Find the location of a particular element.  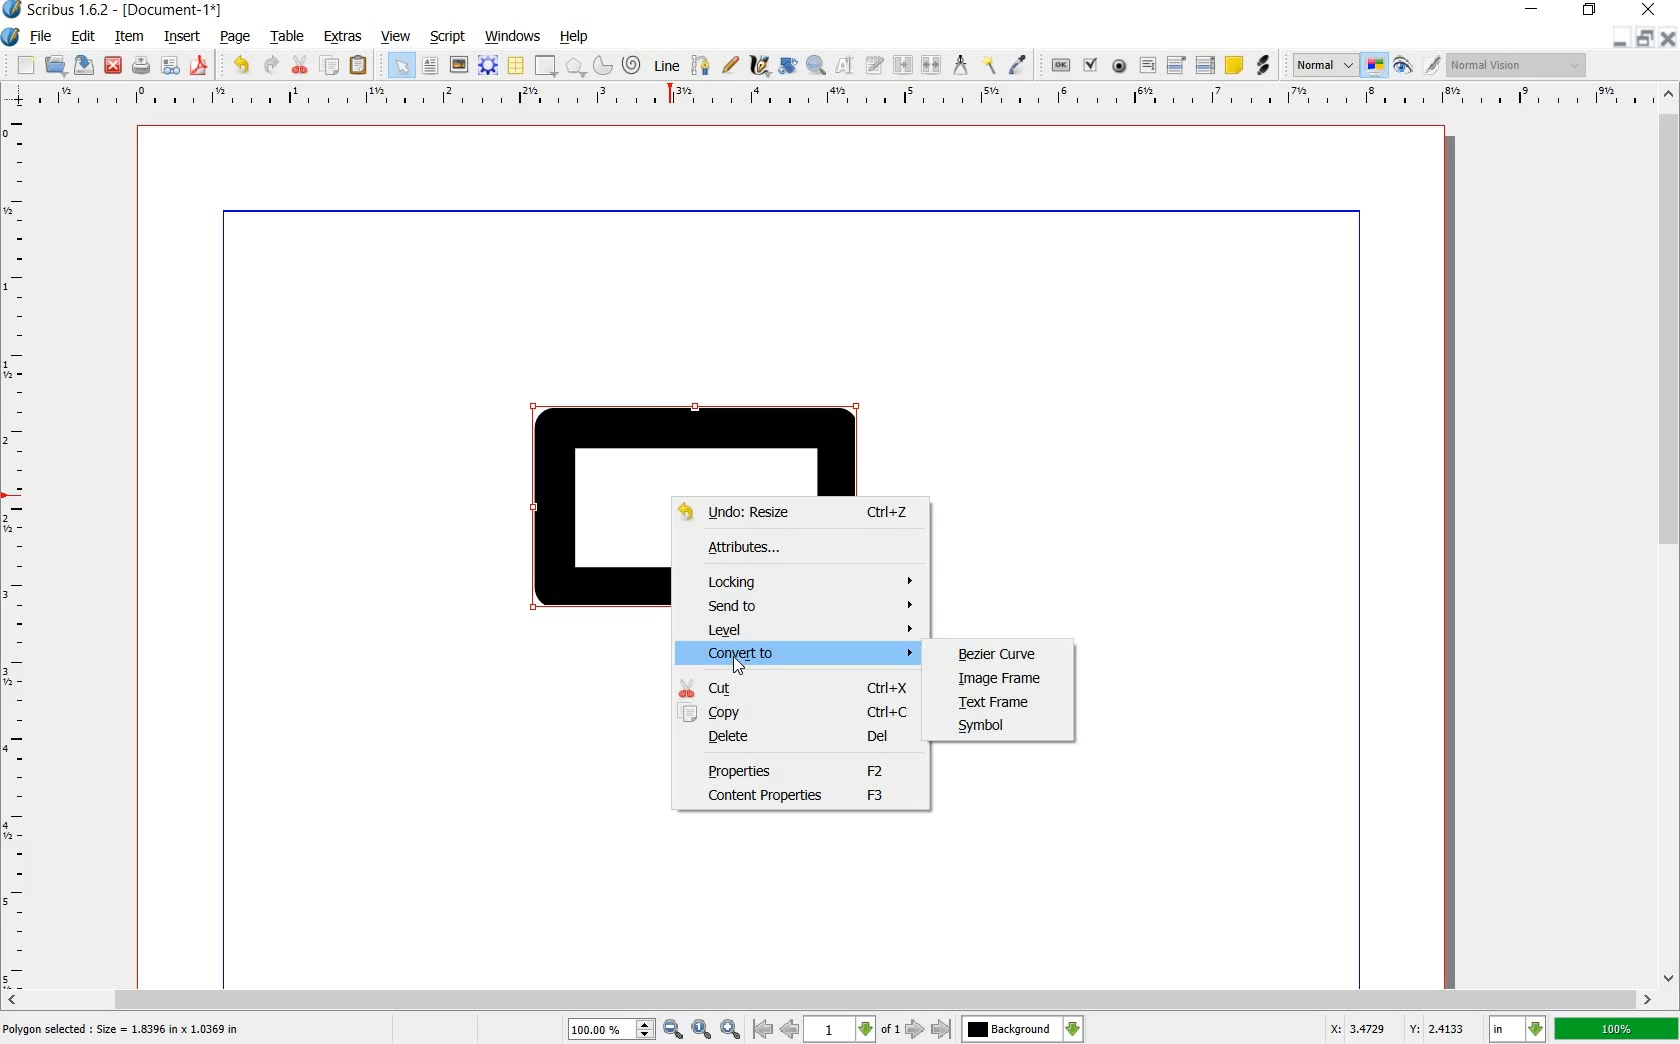

page number drop down box is located at coordinates (851, 1027).